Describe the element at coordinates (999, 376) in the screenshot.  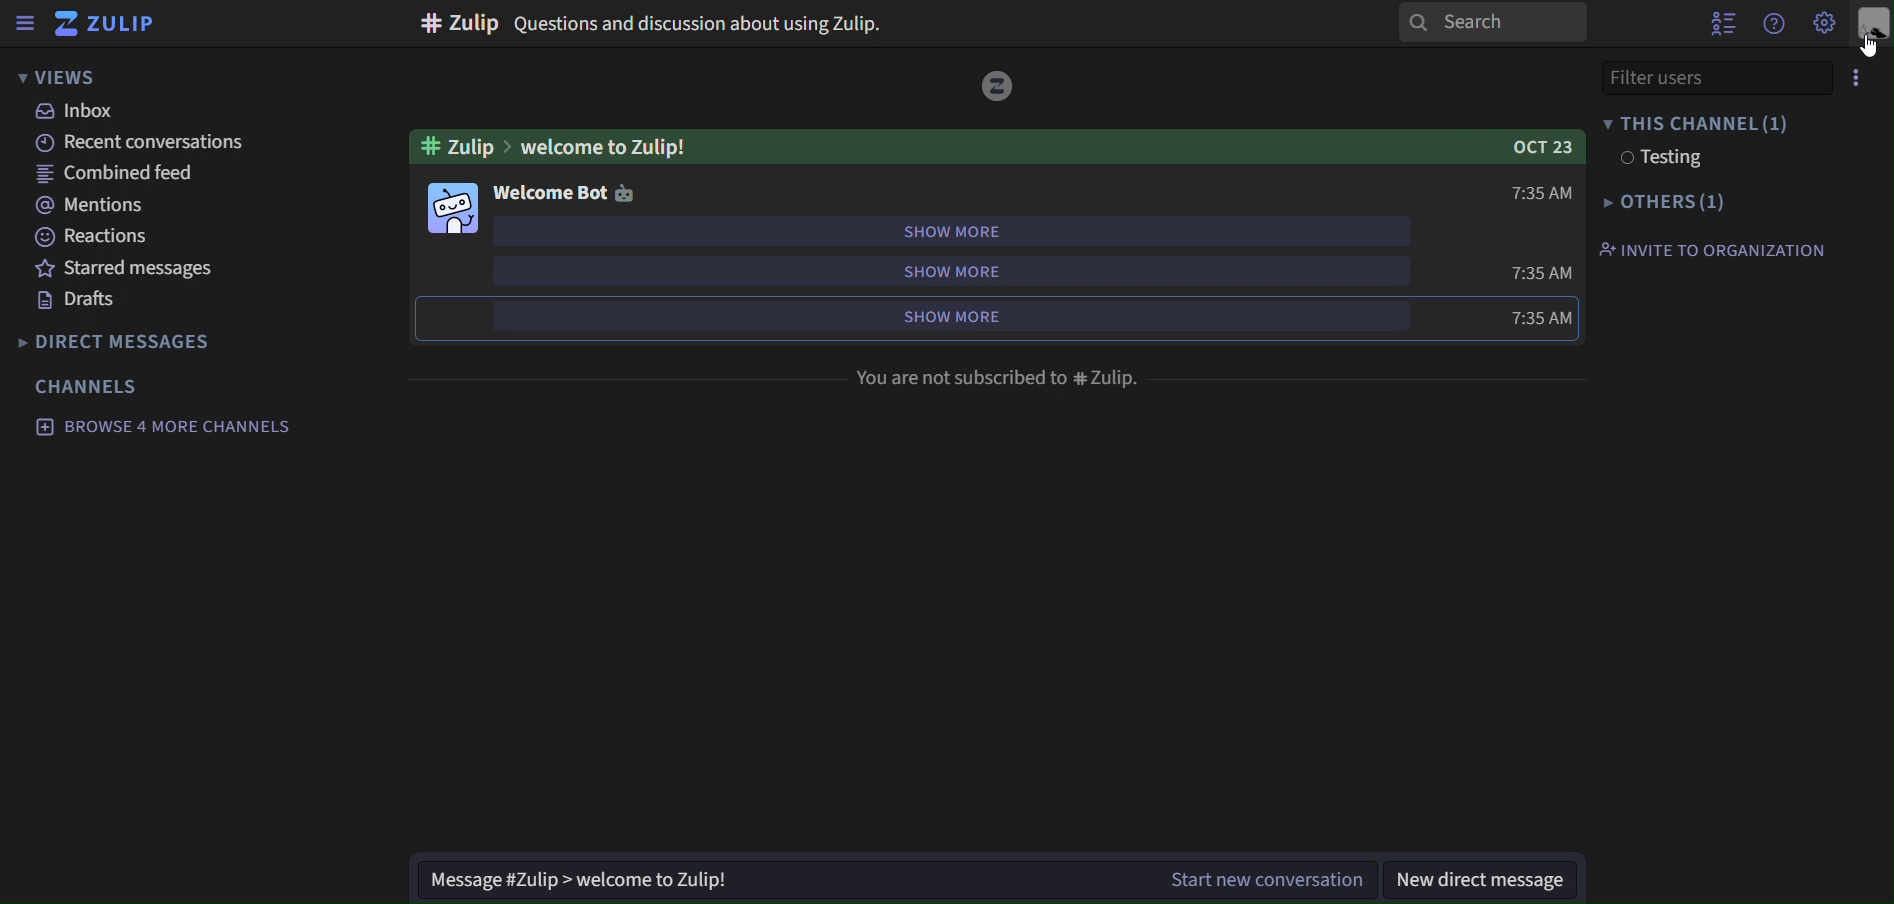
I see `you are not subscribed to #zulip` at that location.